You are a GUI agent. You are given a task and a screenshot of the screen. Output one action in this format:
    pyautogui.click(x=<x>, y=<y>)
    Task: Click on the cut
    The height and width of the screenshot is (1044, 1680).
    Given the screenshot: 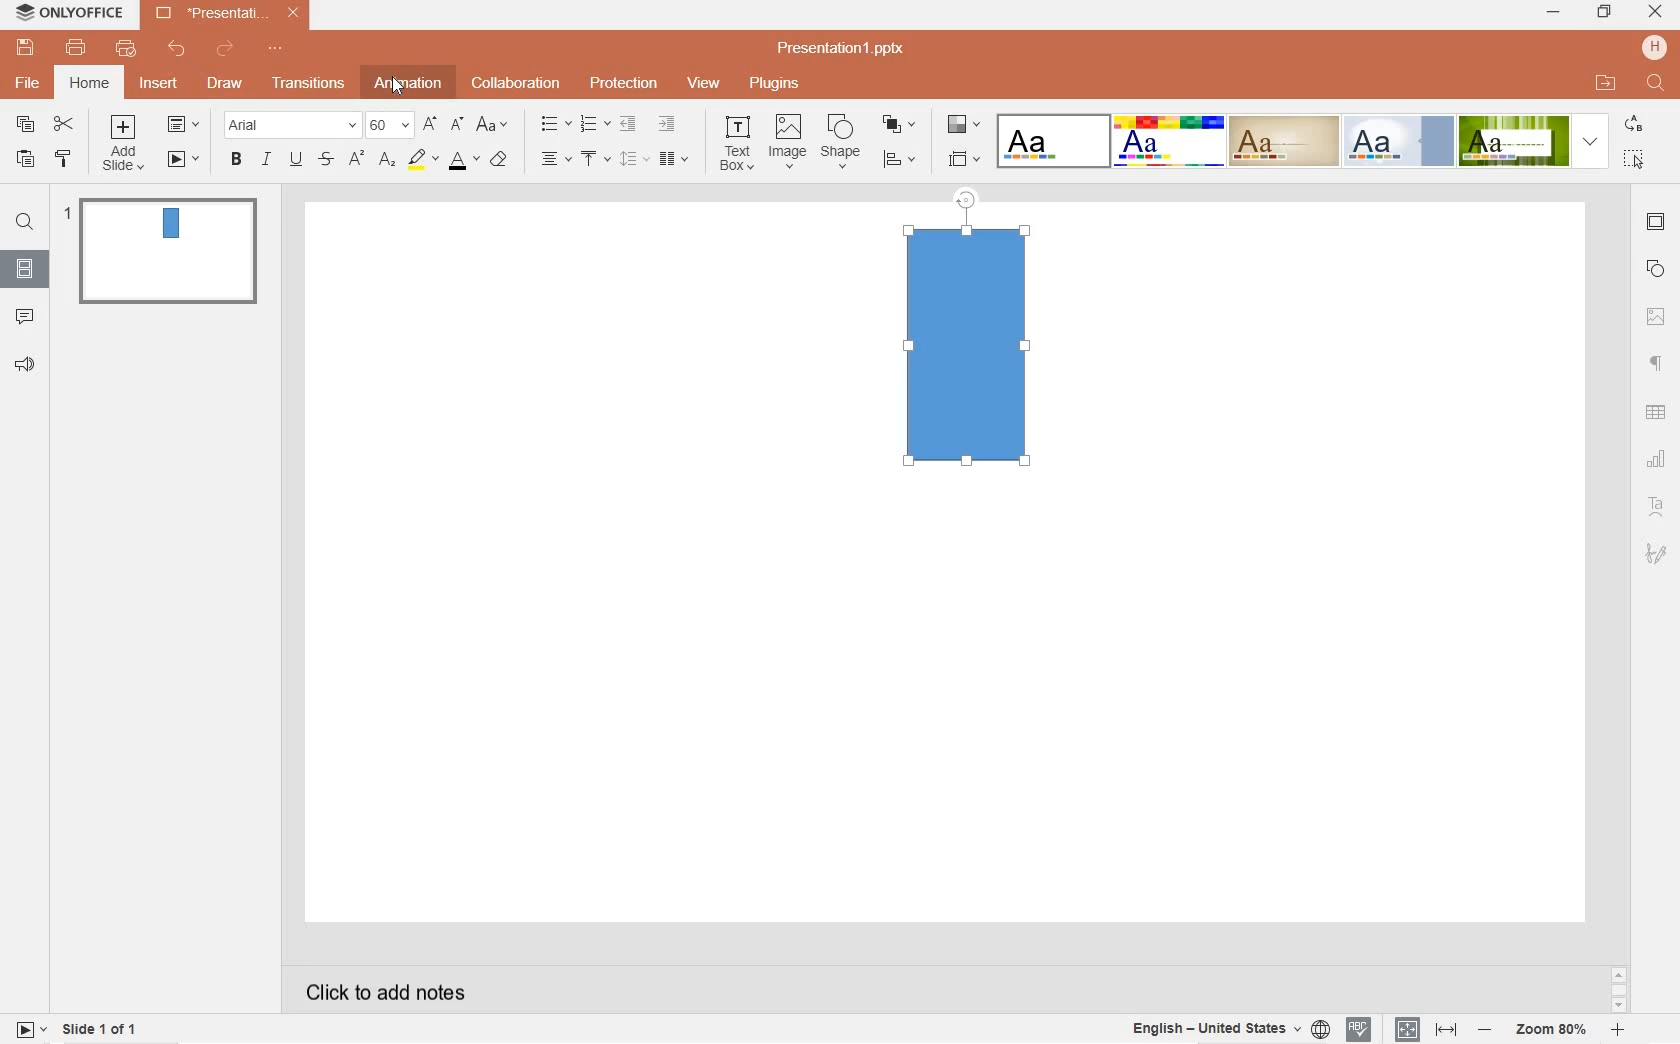 What is the action you would take?
    pyautogui.click(x=64, y=125)
    